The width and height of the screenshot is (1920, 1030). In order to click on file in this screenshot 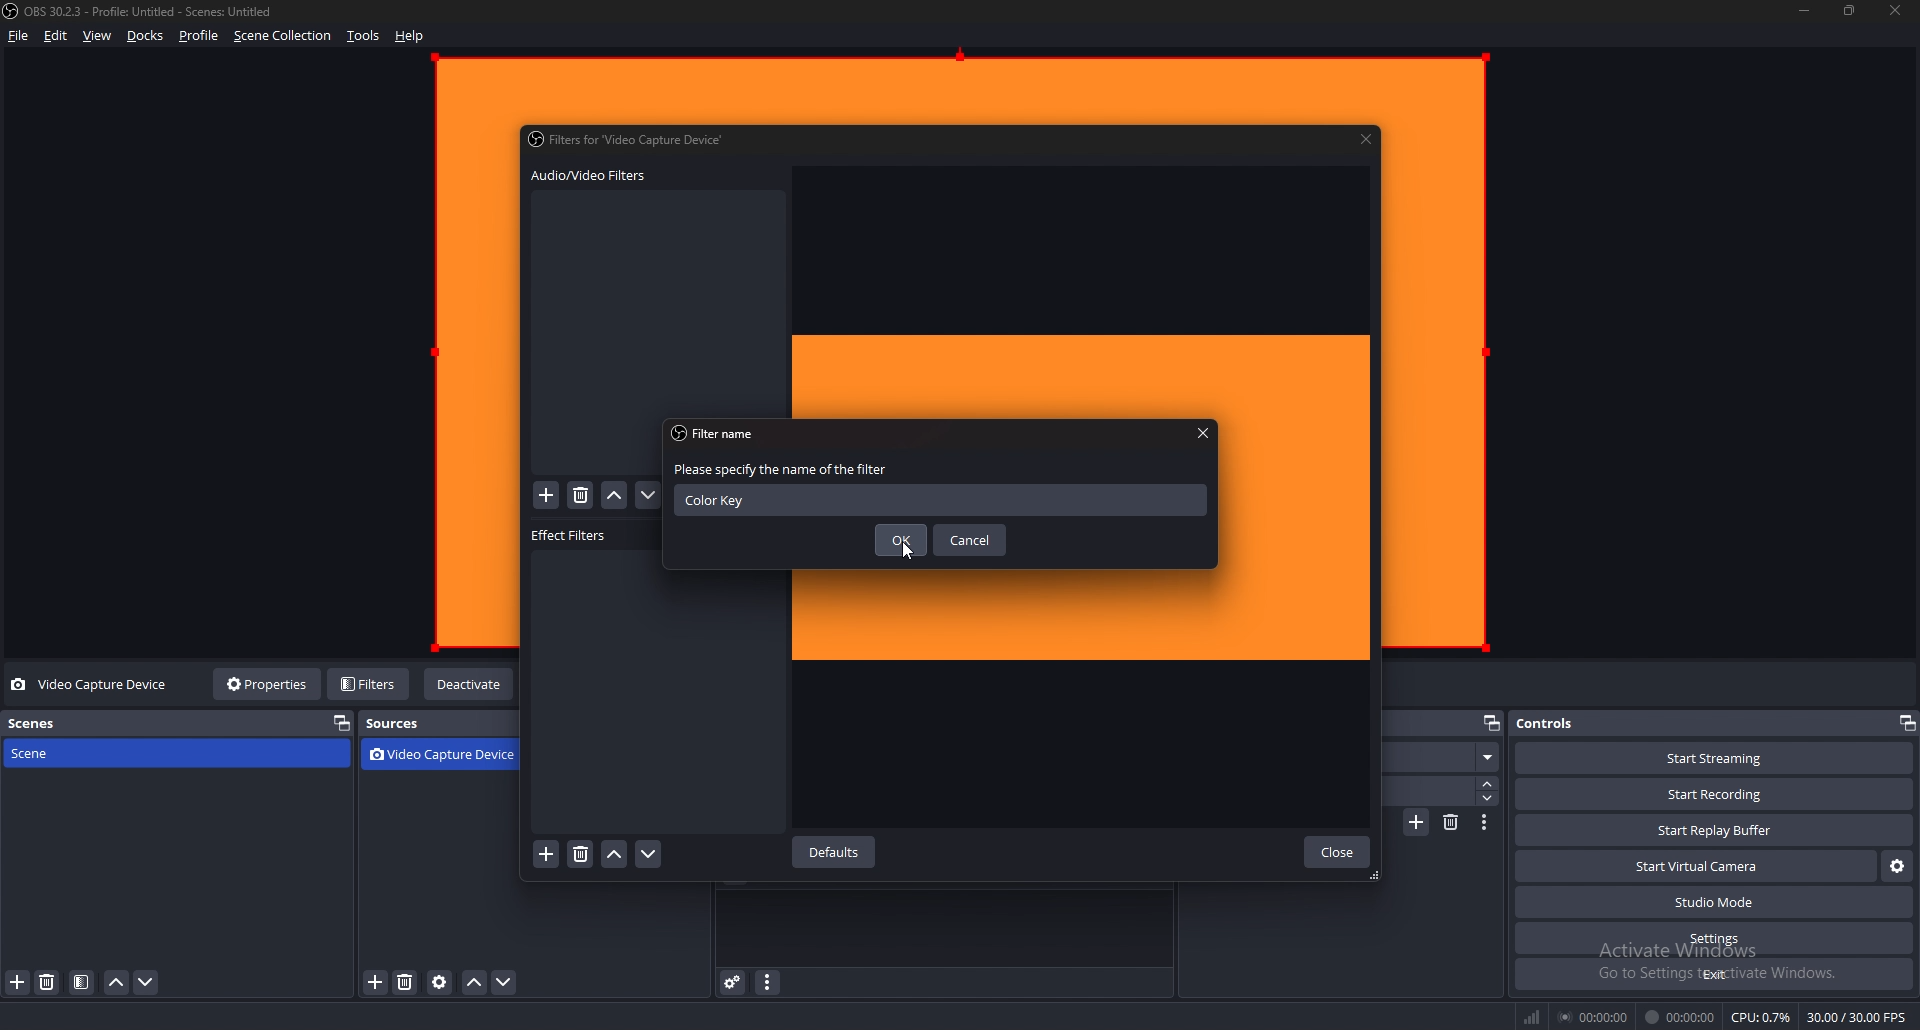, I will do `click(17, 36)`.